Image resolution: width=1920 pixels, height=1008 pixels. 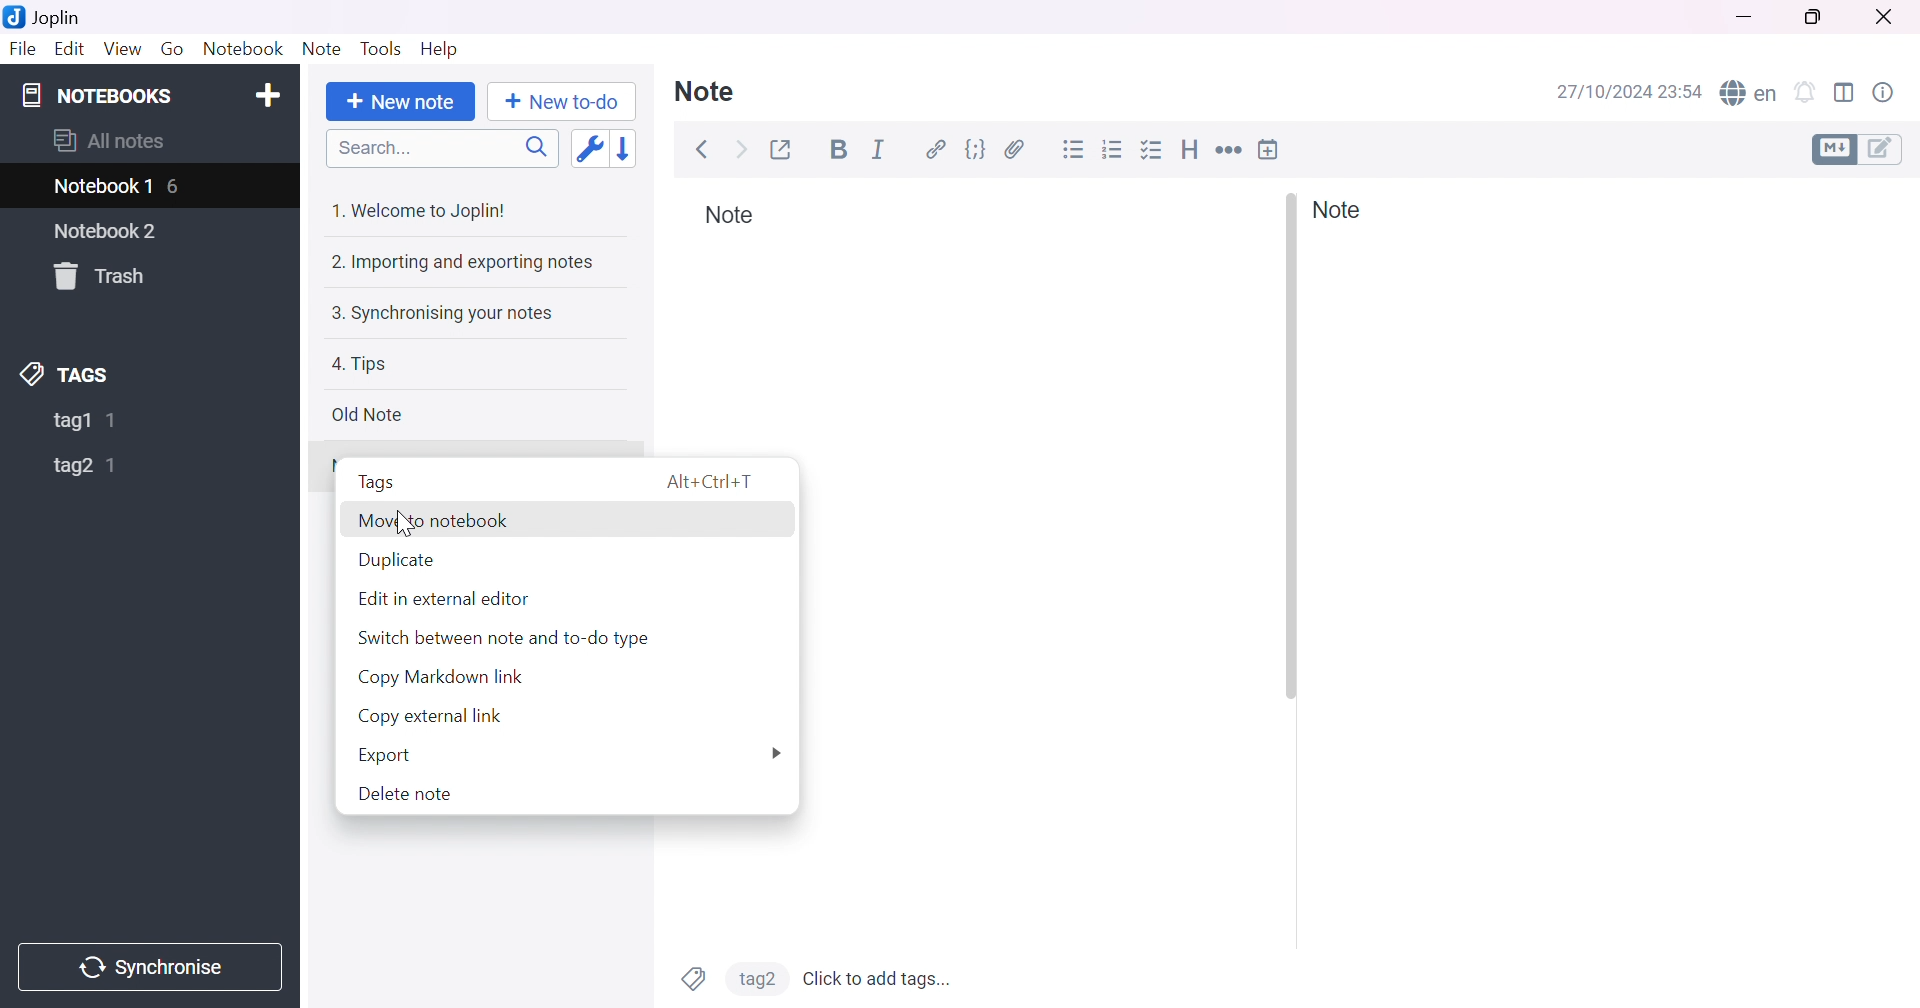 What do you see at coordinates (879, 976) in the screenshot?
I see `Click to add tags` at bounding box center [879, 976].